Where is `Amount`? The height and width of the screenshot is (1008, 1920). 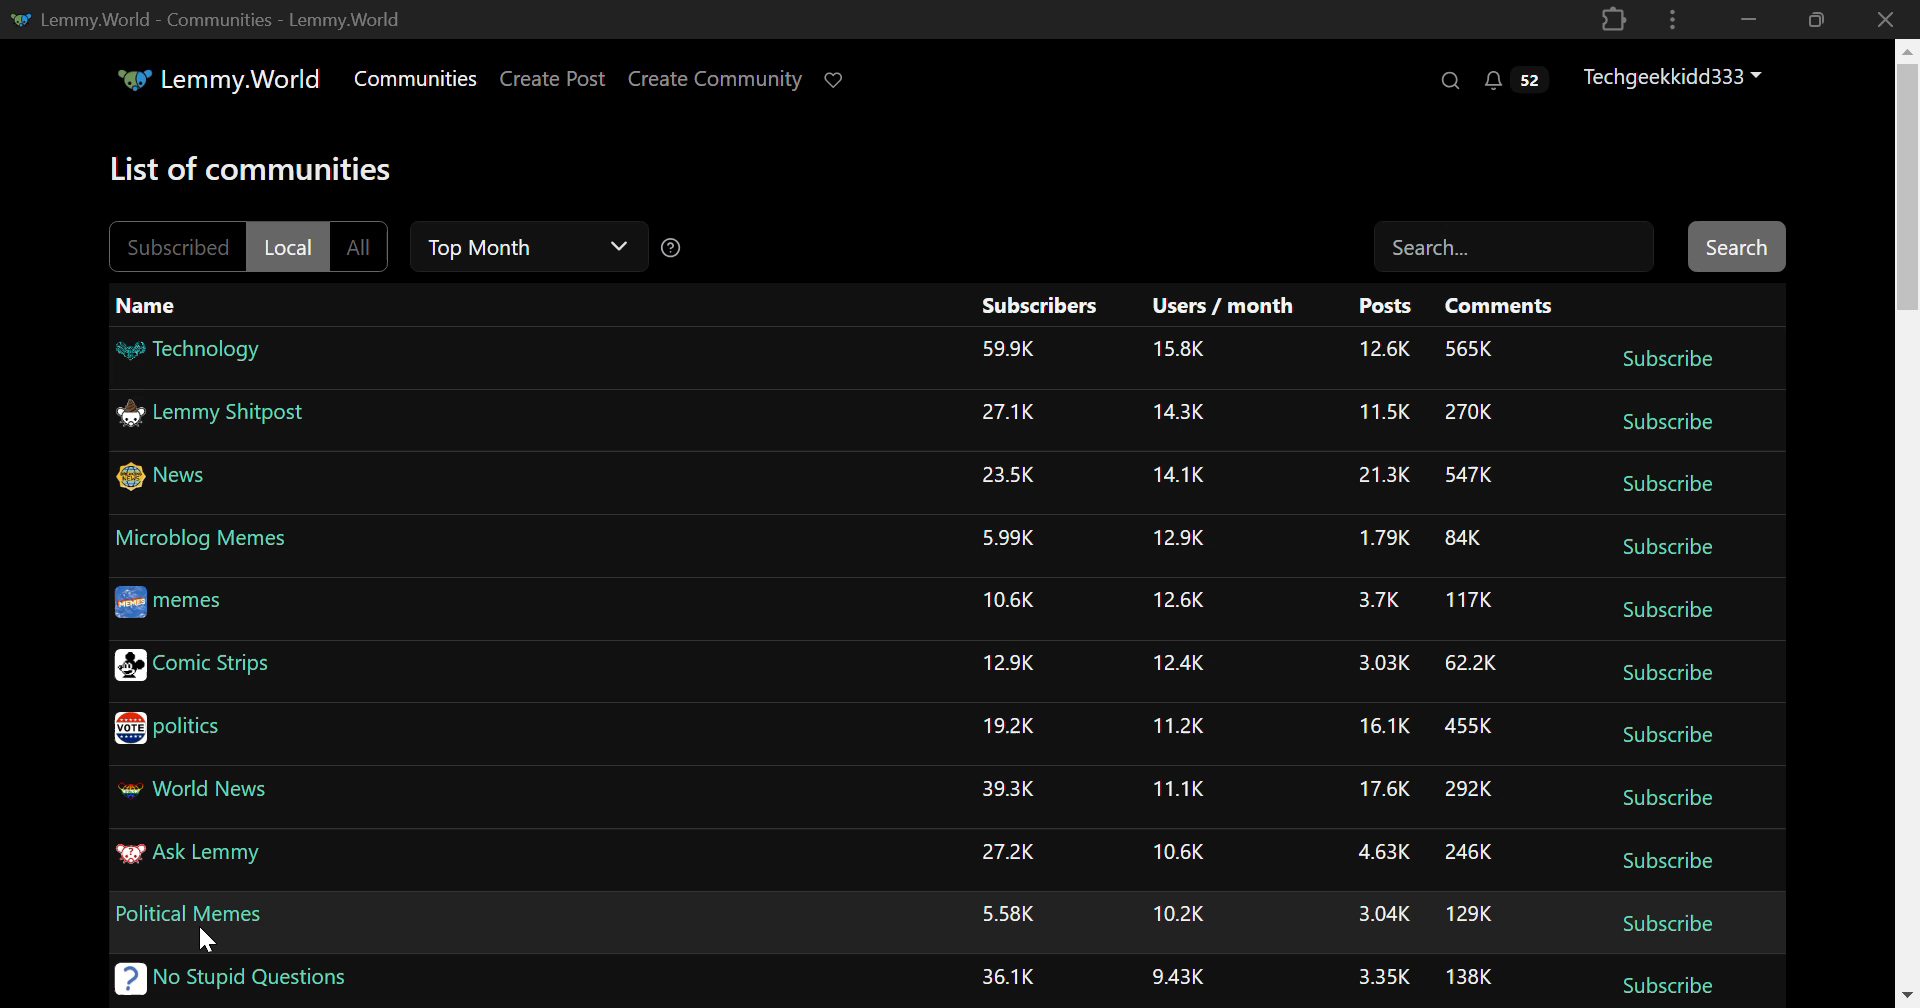 Amount is located at coordinates (1012, 600).